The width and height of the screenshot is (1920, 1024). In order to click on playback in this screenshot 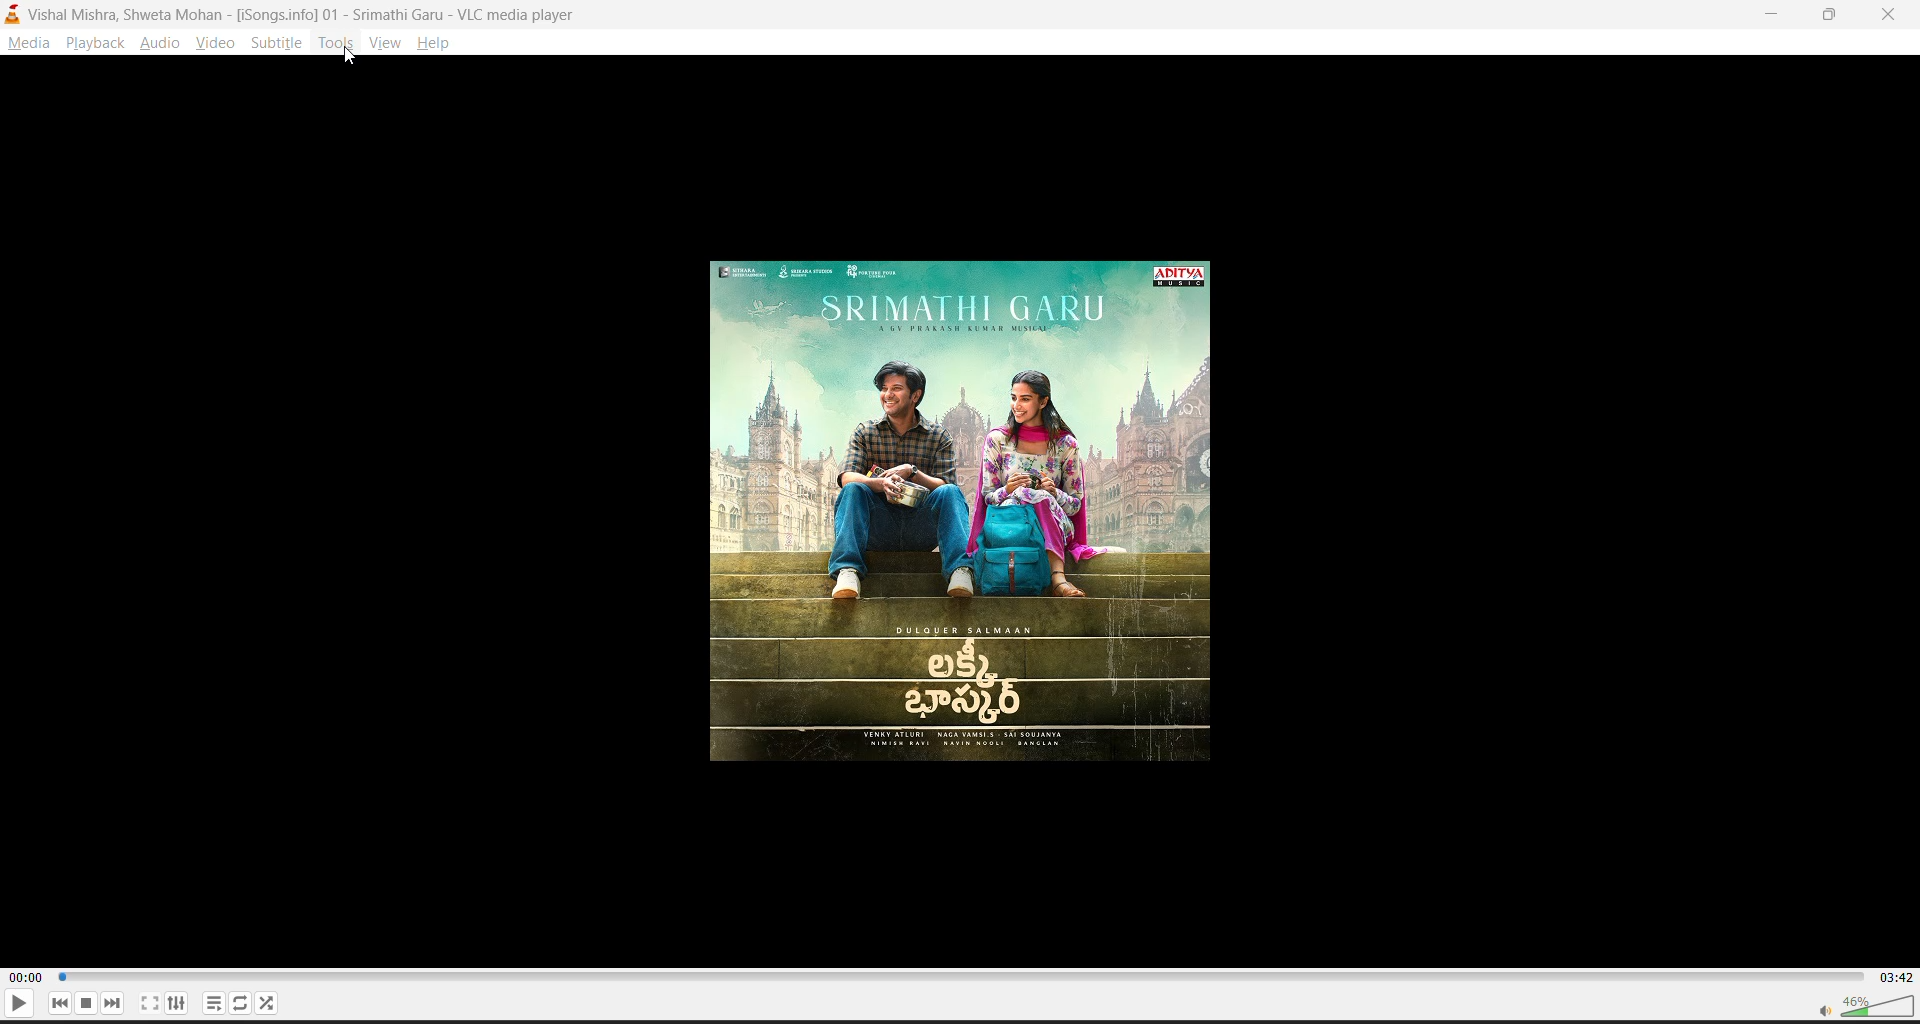, I will do `click(97, 44)`.